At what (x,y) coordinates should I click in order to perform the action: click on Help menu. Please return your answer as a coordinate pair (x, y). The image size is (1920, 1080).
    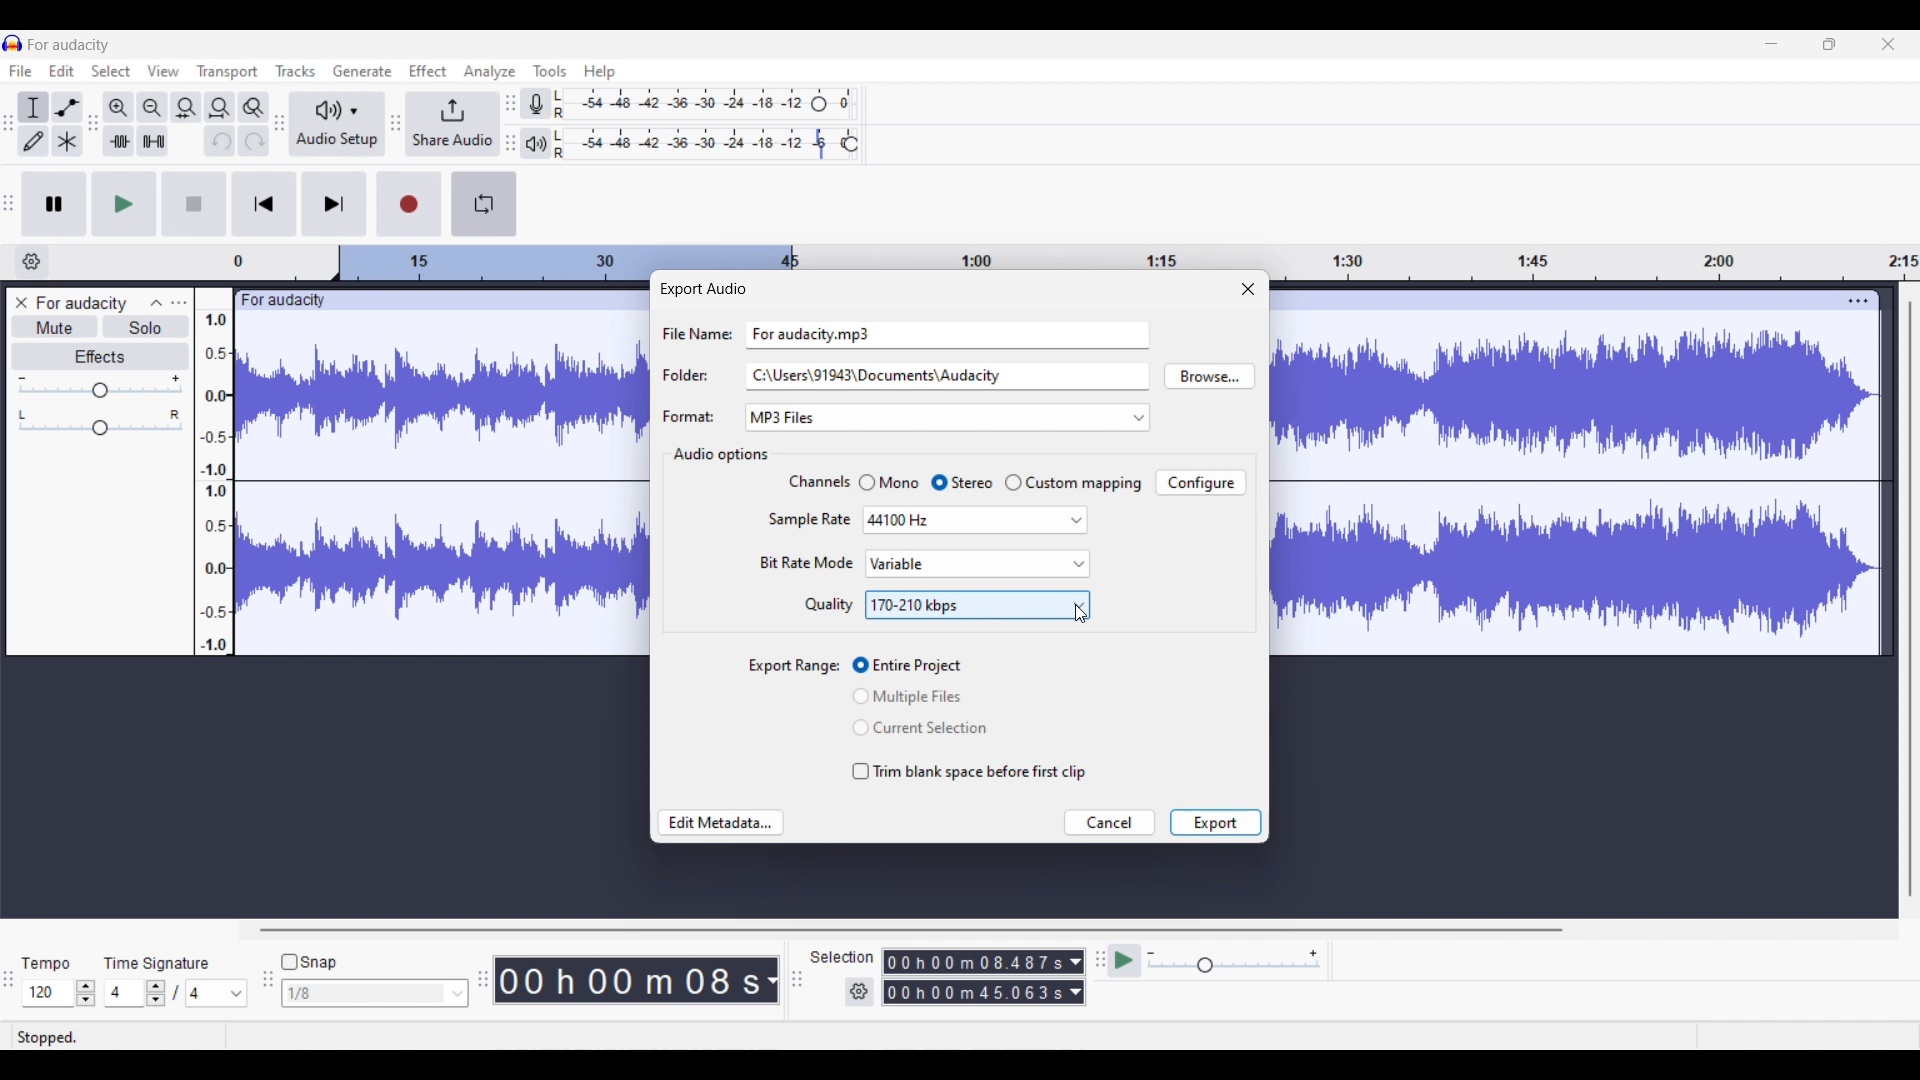
    Looking at the image, I should click on (600, 73).